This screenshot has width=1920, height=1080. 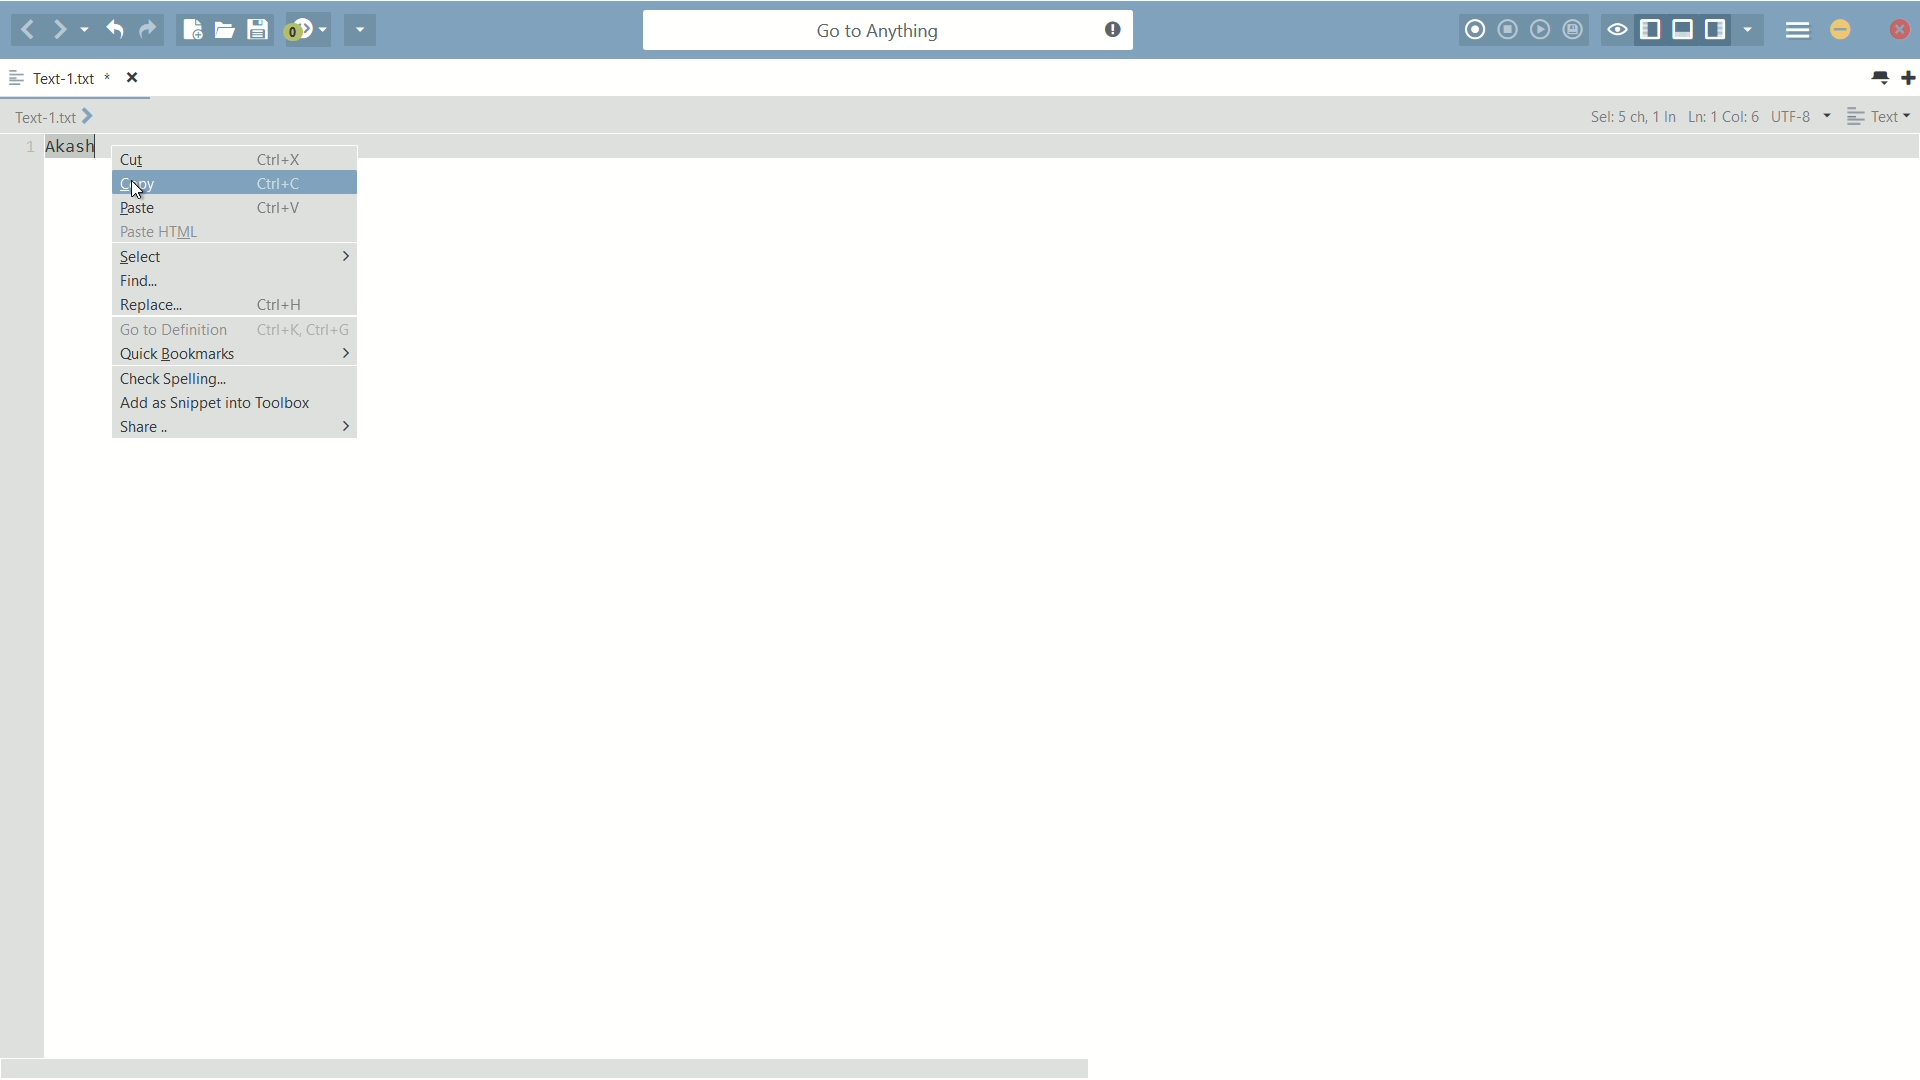 What do you see at coordinates (71, 30) in the screenshot?
I see `forward` at bounding box center [71, 30].